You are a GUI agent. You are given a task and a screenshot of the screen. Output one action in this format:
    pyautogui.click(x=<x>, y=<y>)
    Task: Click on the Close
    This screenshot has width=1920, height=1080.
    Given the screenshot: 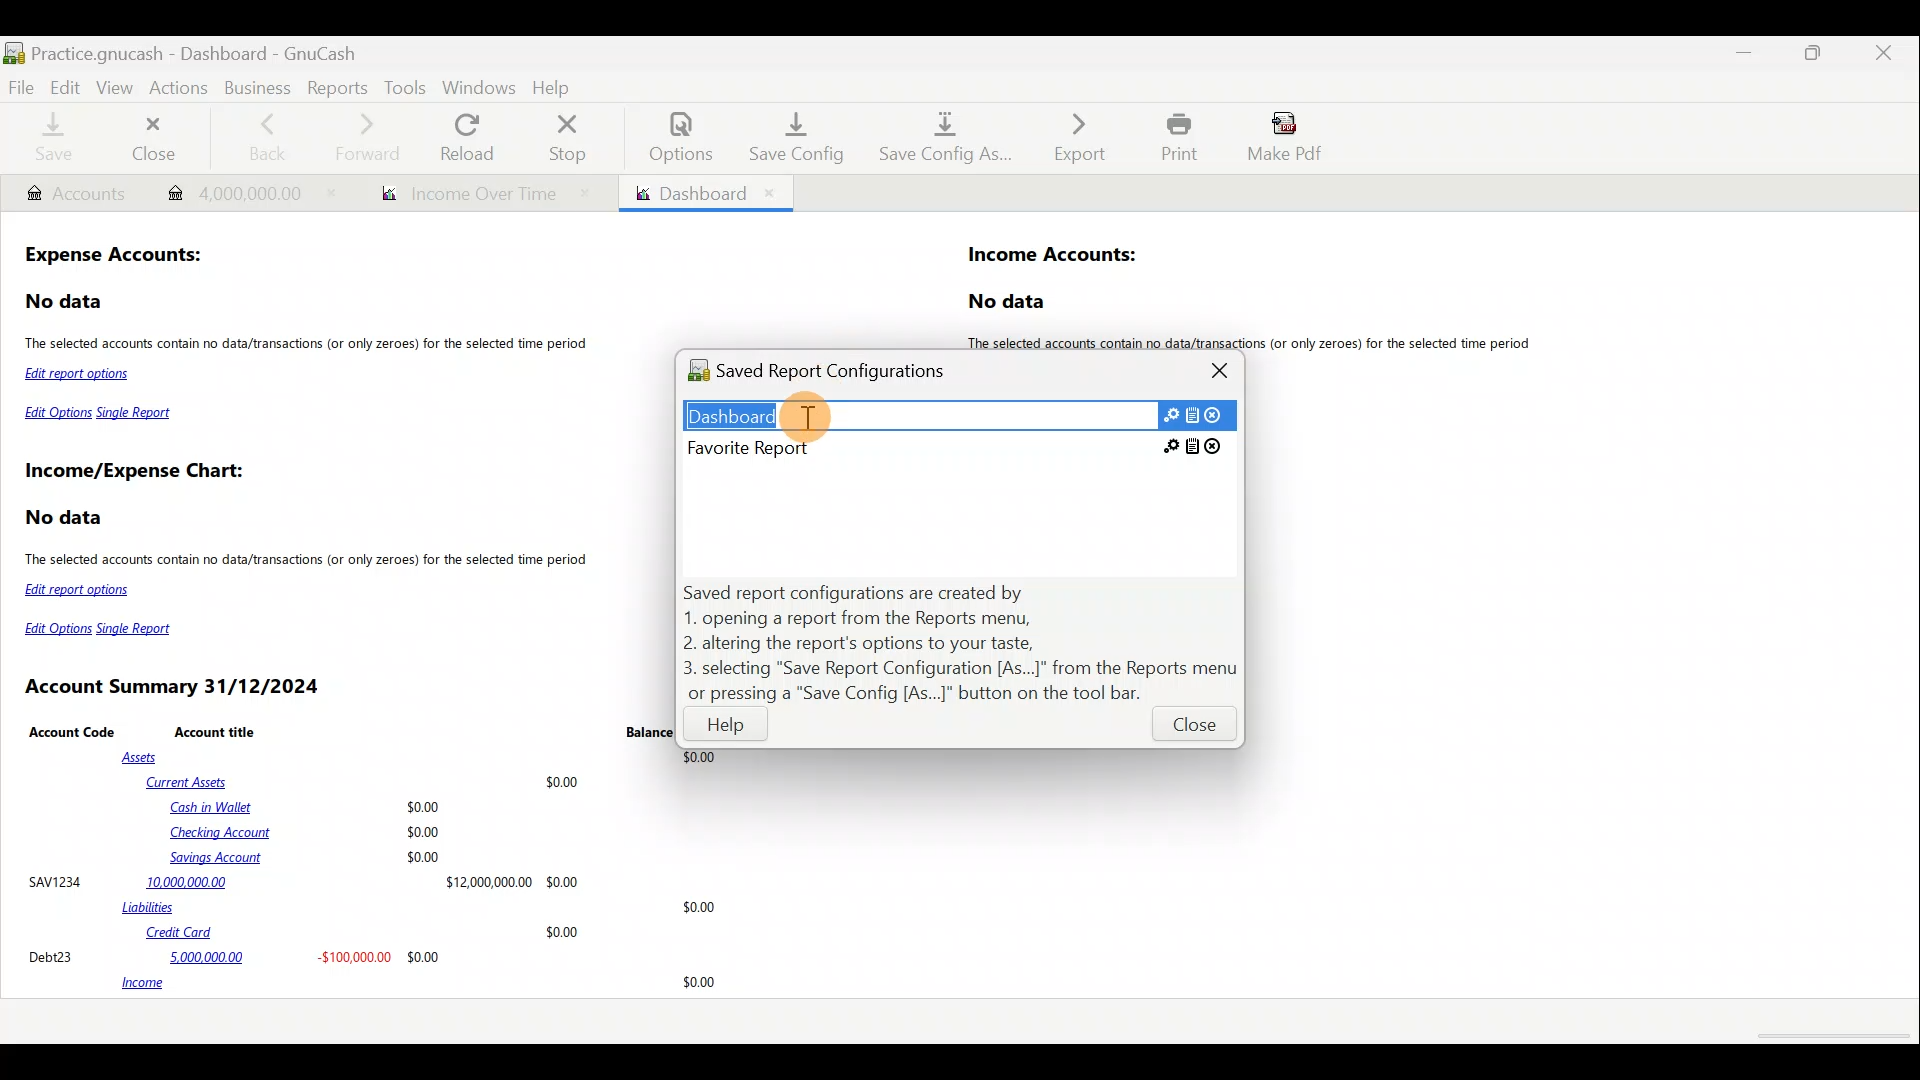 What is the action you would take?
    pyautogui.click(x=158, y=138)
    